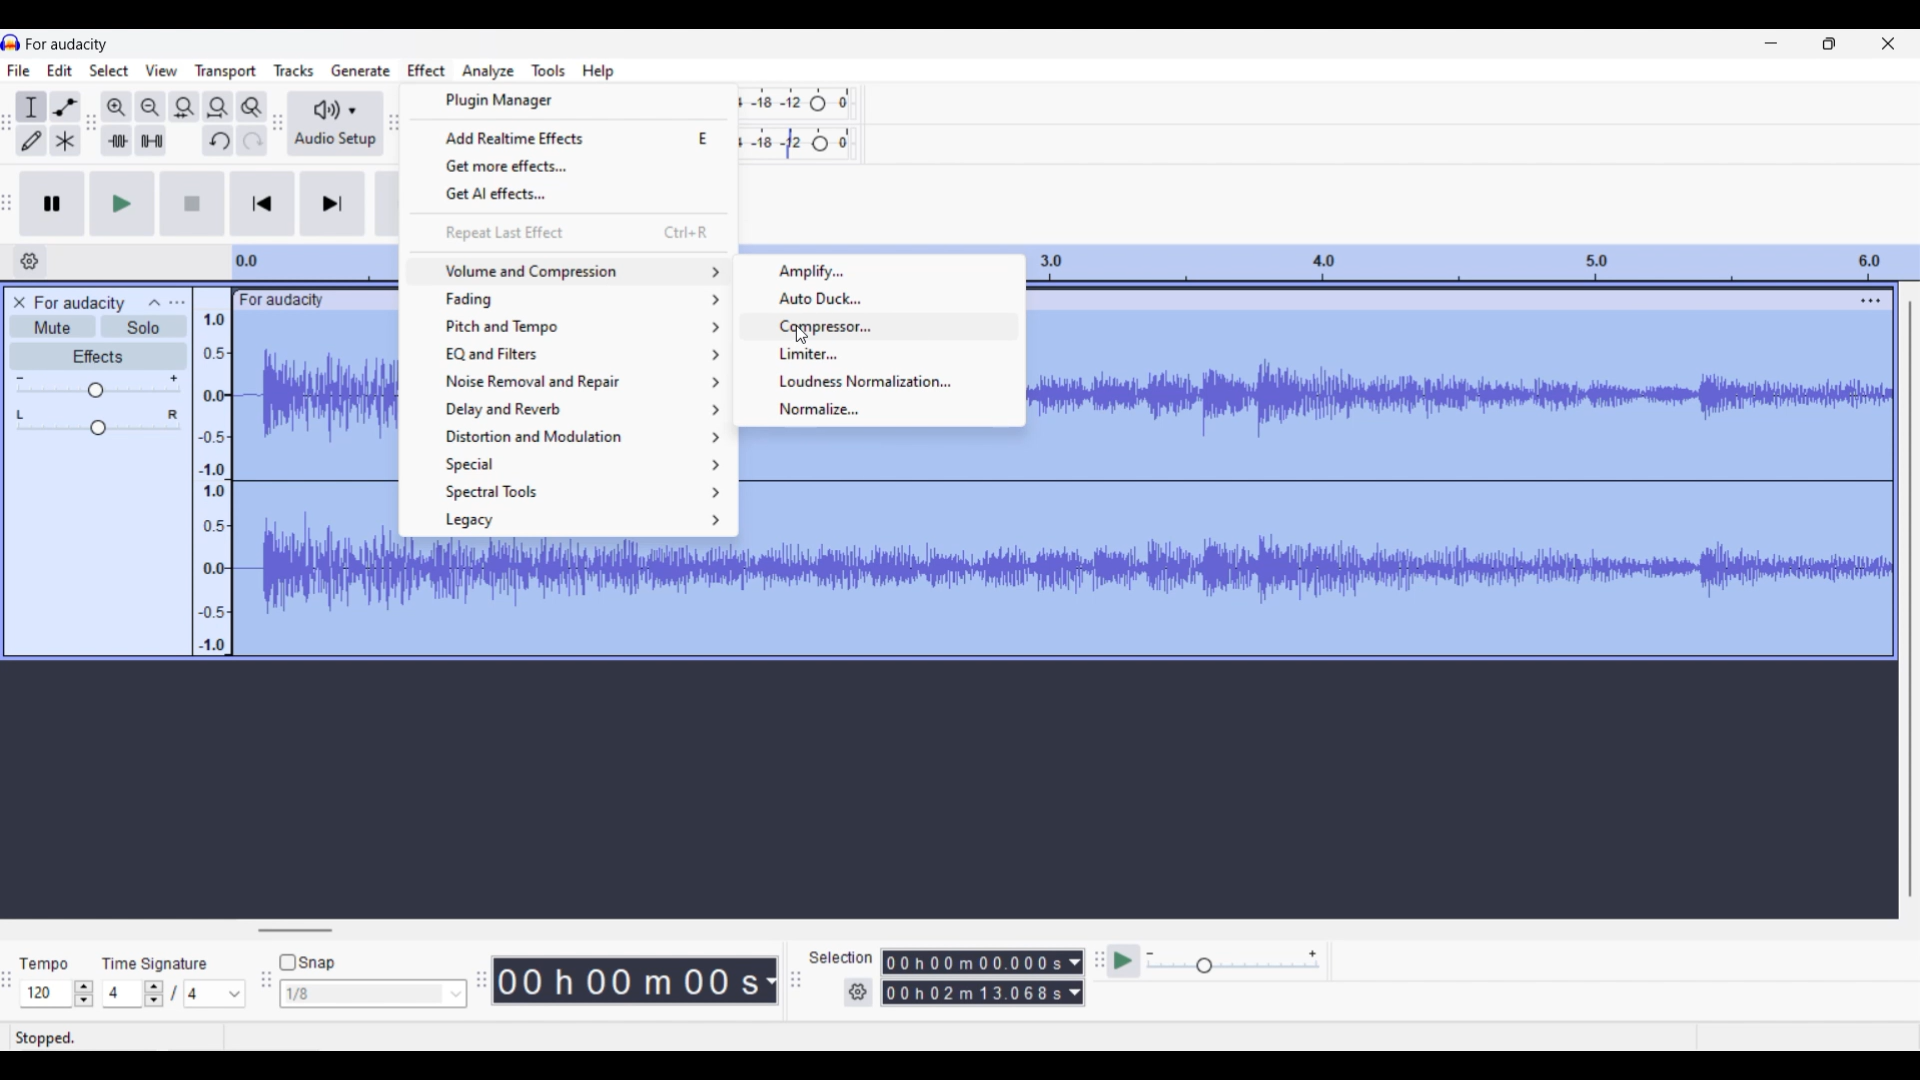 This screenshot has width=1920, height=1080. I want to click on Settings, so click(858, 992).